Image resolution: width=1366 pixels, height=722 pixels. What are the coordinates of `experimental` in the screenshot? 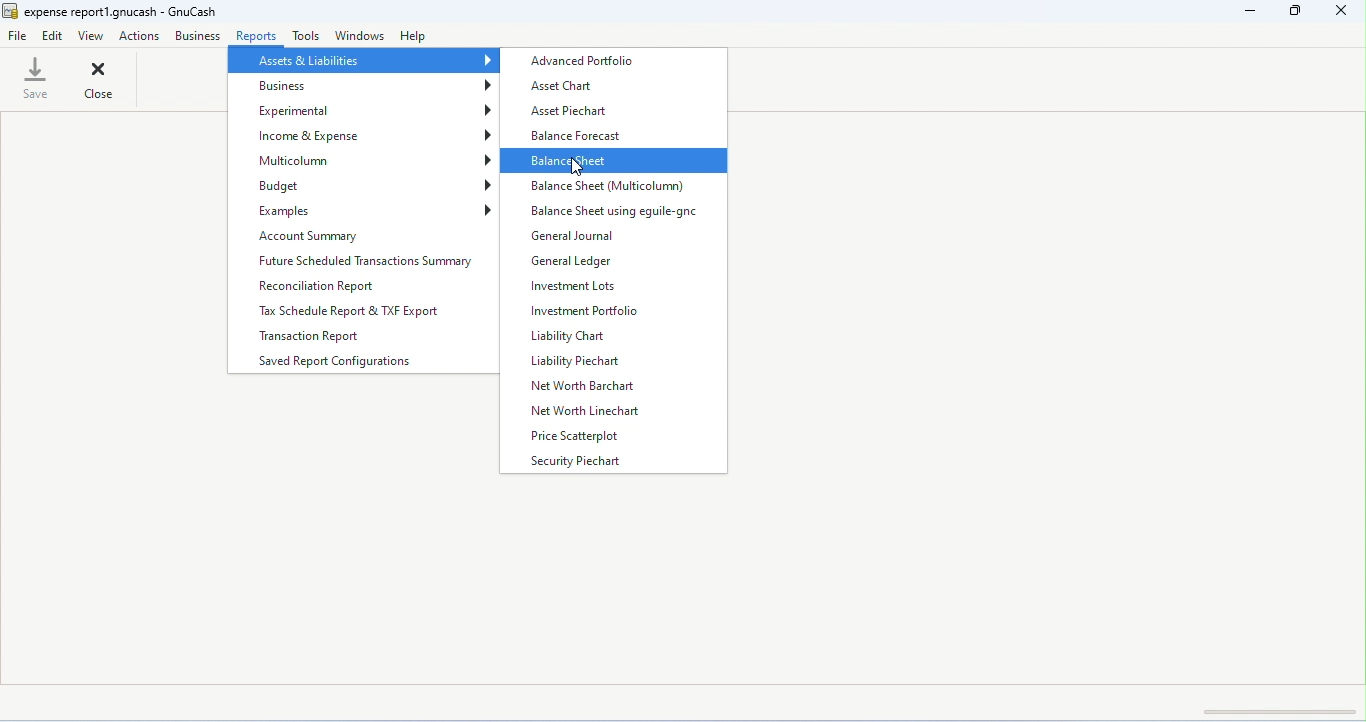 It's located at (366, 110).